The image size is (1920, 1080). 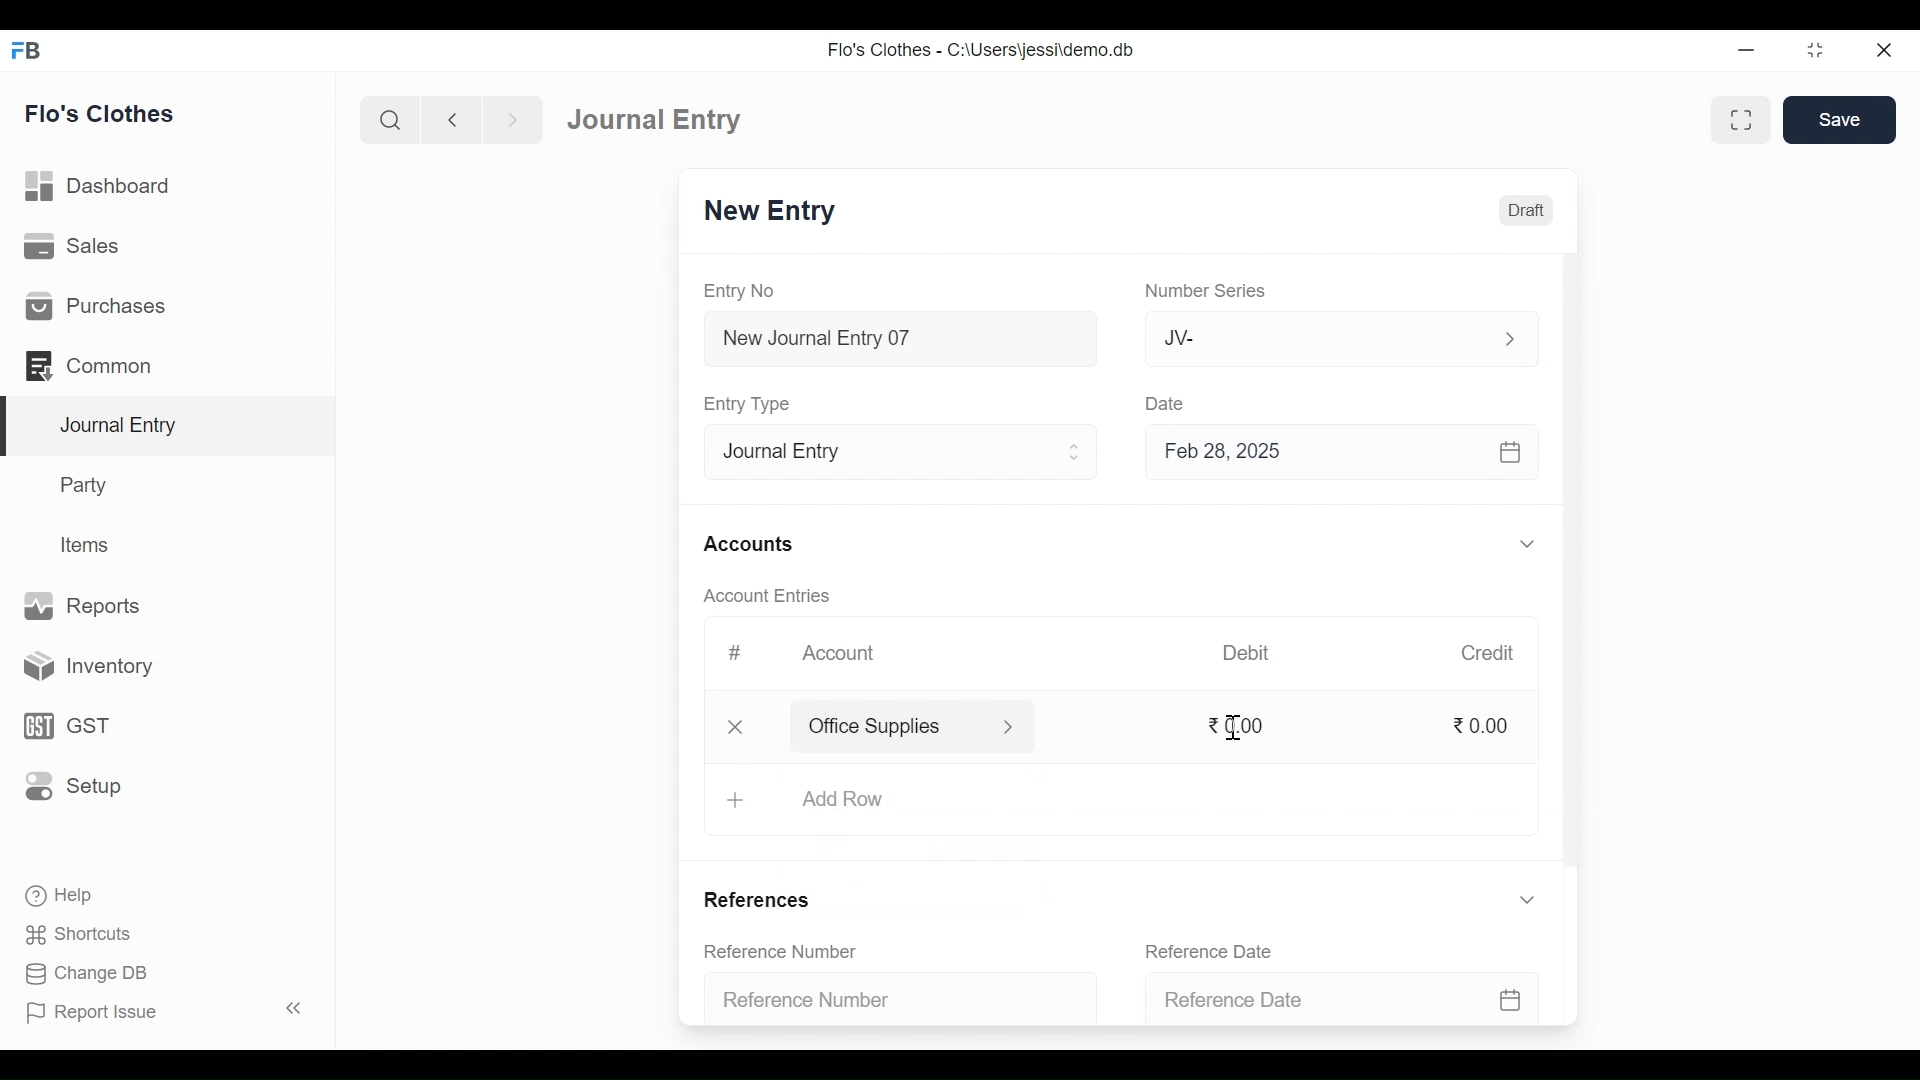 What do you see at coordinates (100, 113) in the screenshot?
I see `Flo's Clothes` at bounding box center [100, 113].